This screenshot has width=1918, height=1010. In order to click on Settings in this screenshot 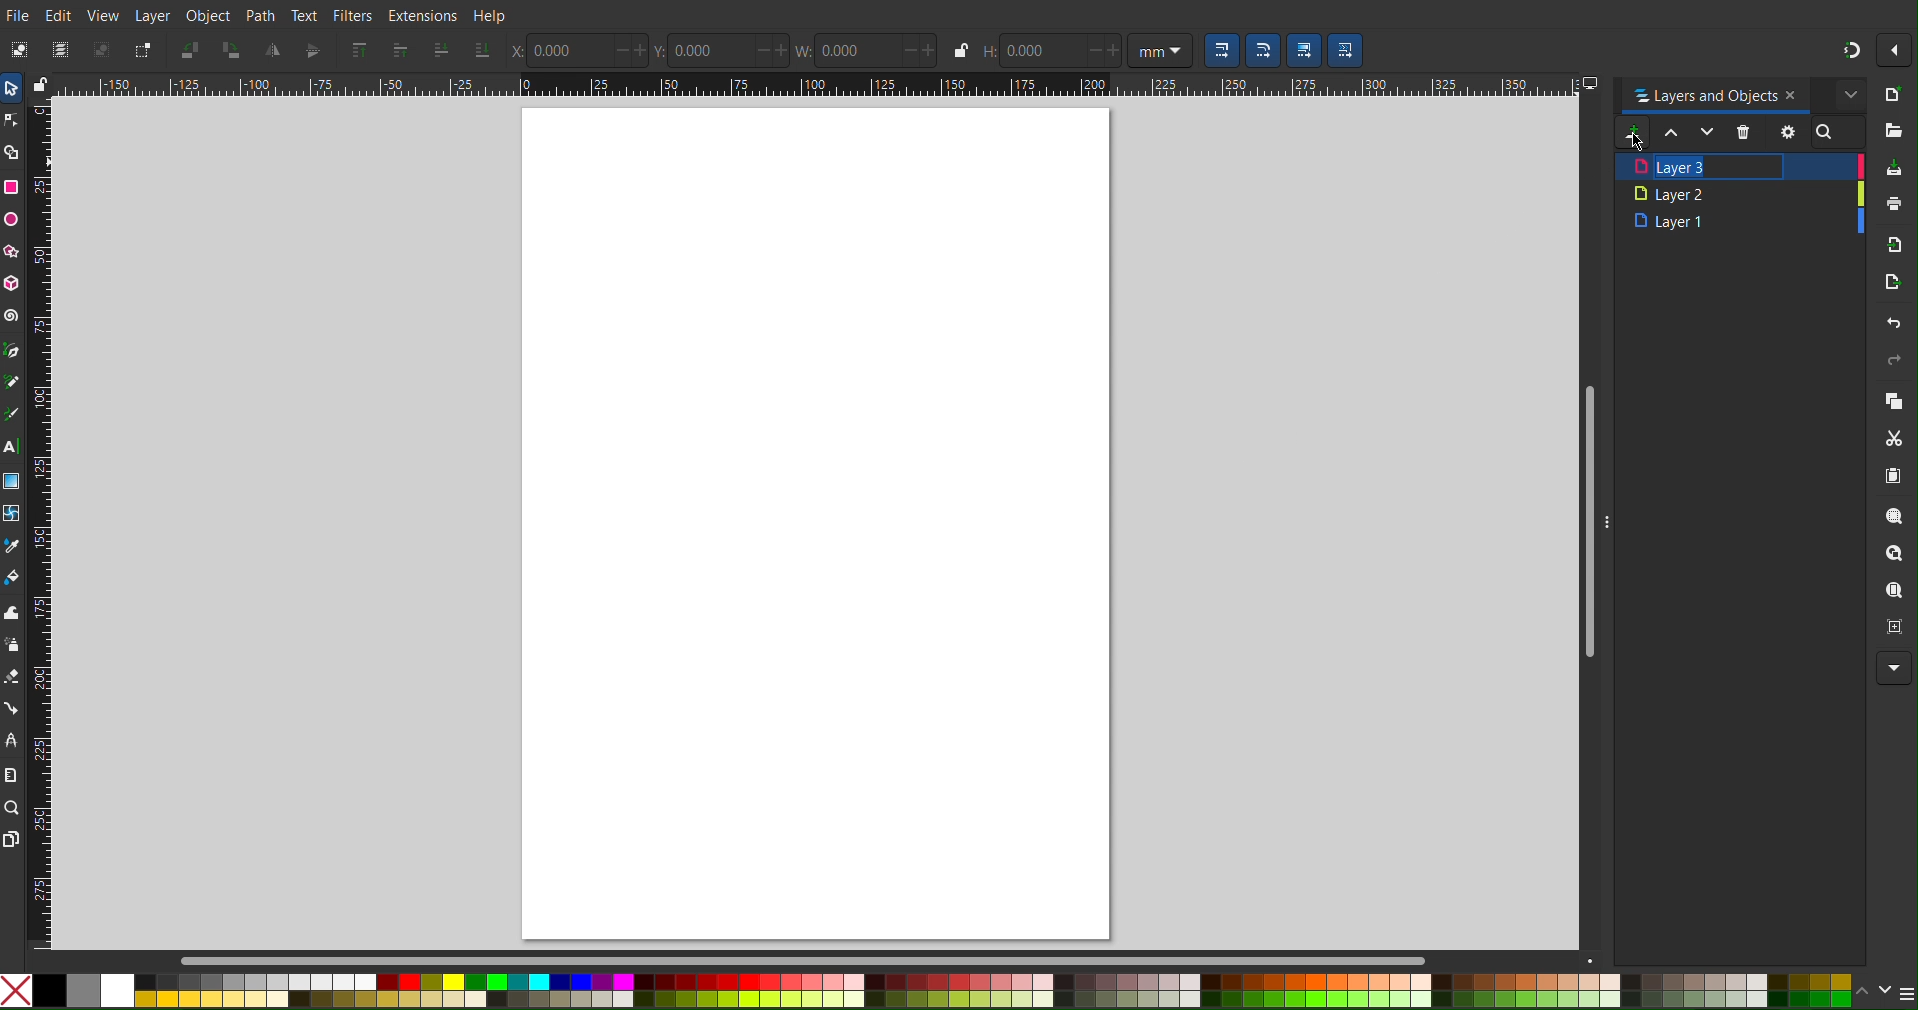, I will do `click(1786, 131)`.